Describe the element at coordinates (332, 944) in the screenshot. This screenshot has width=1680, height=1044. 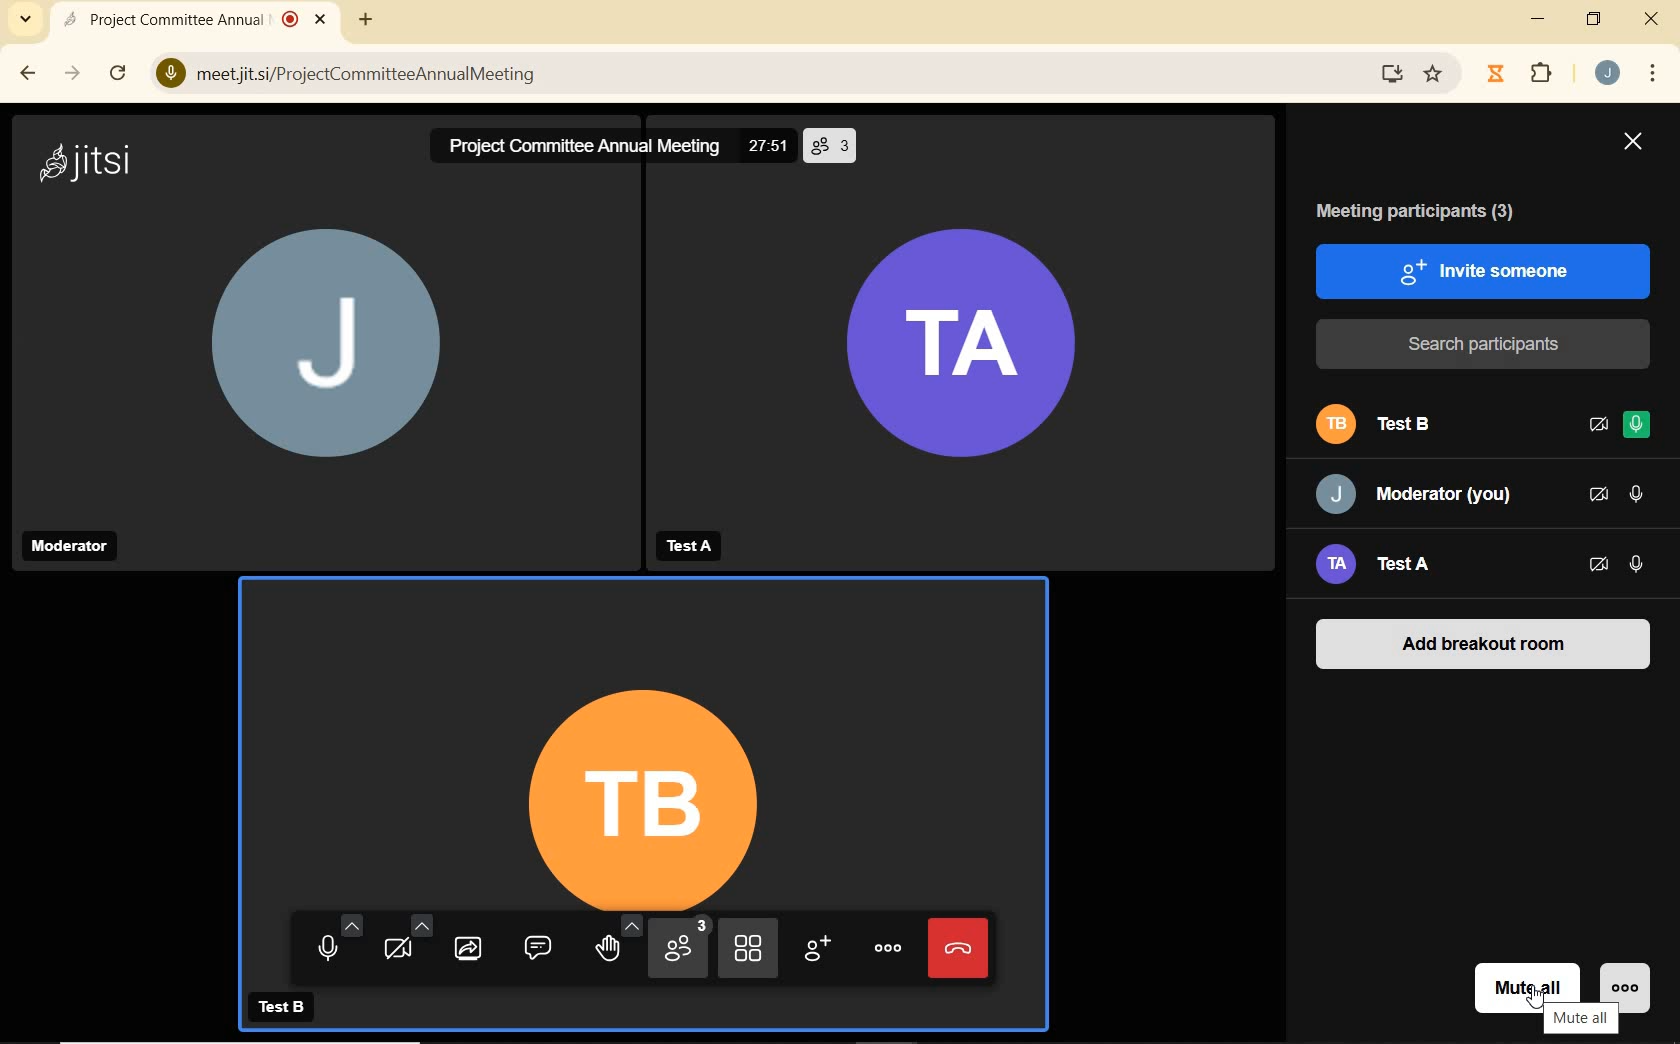
I see `MICROPHONE` at that location.